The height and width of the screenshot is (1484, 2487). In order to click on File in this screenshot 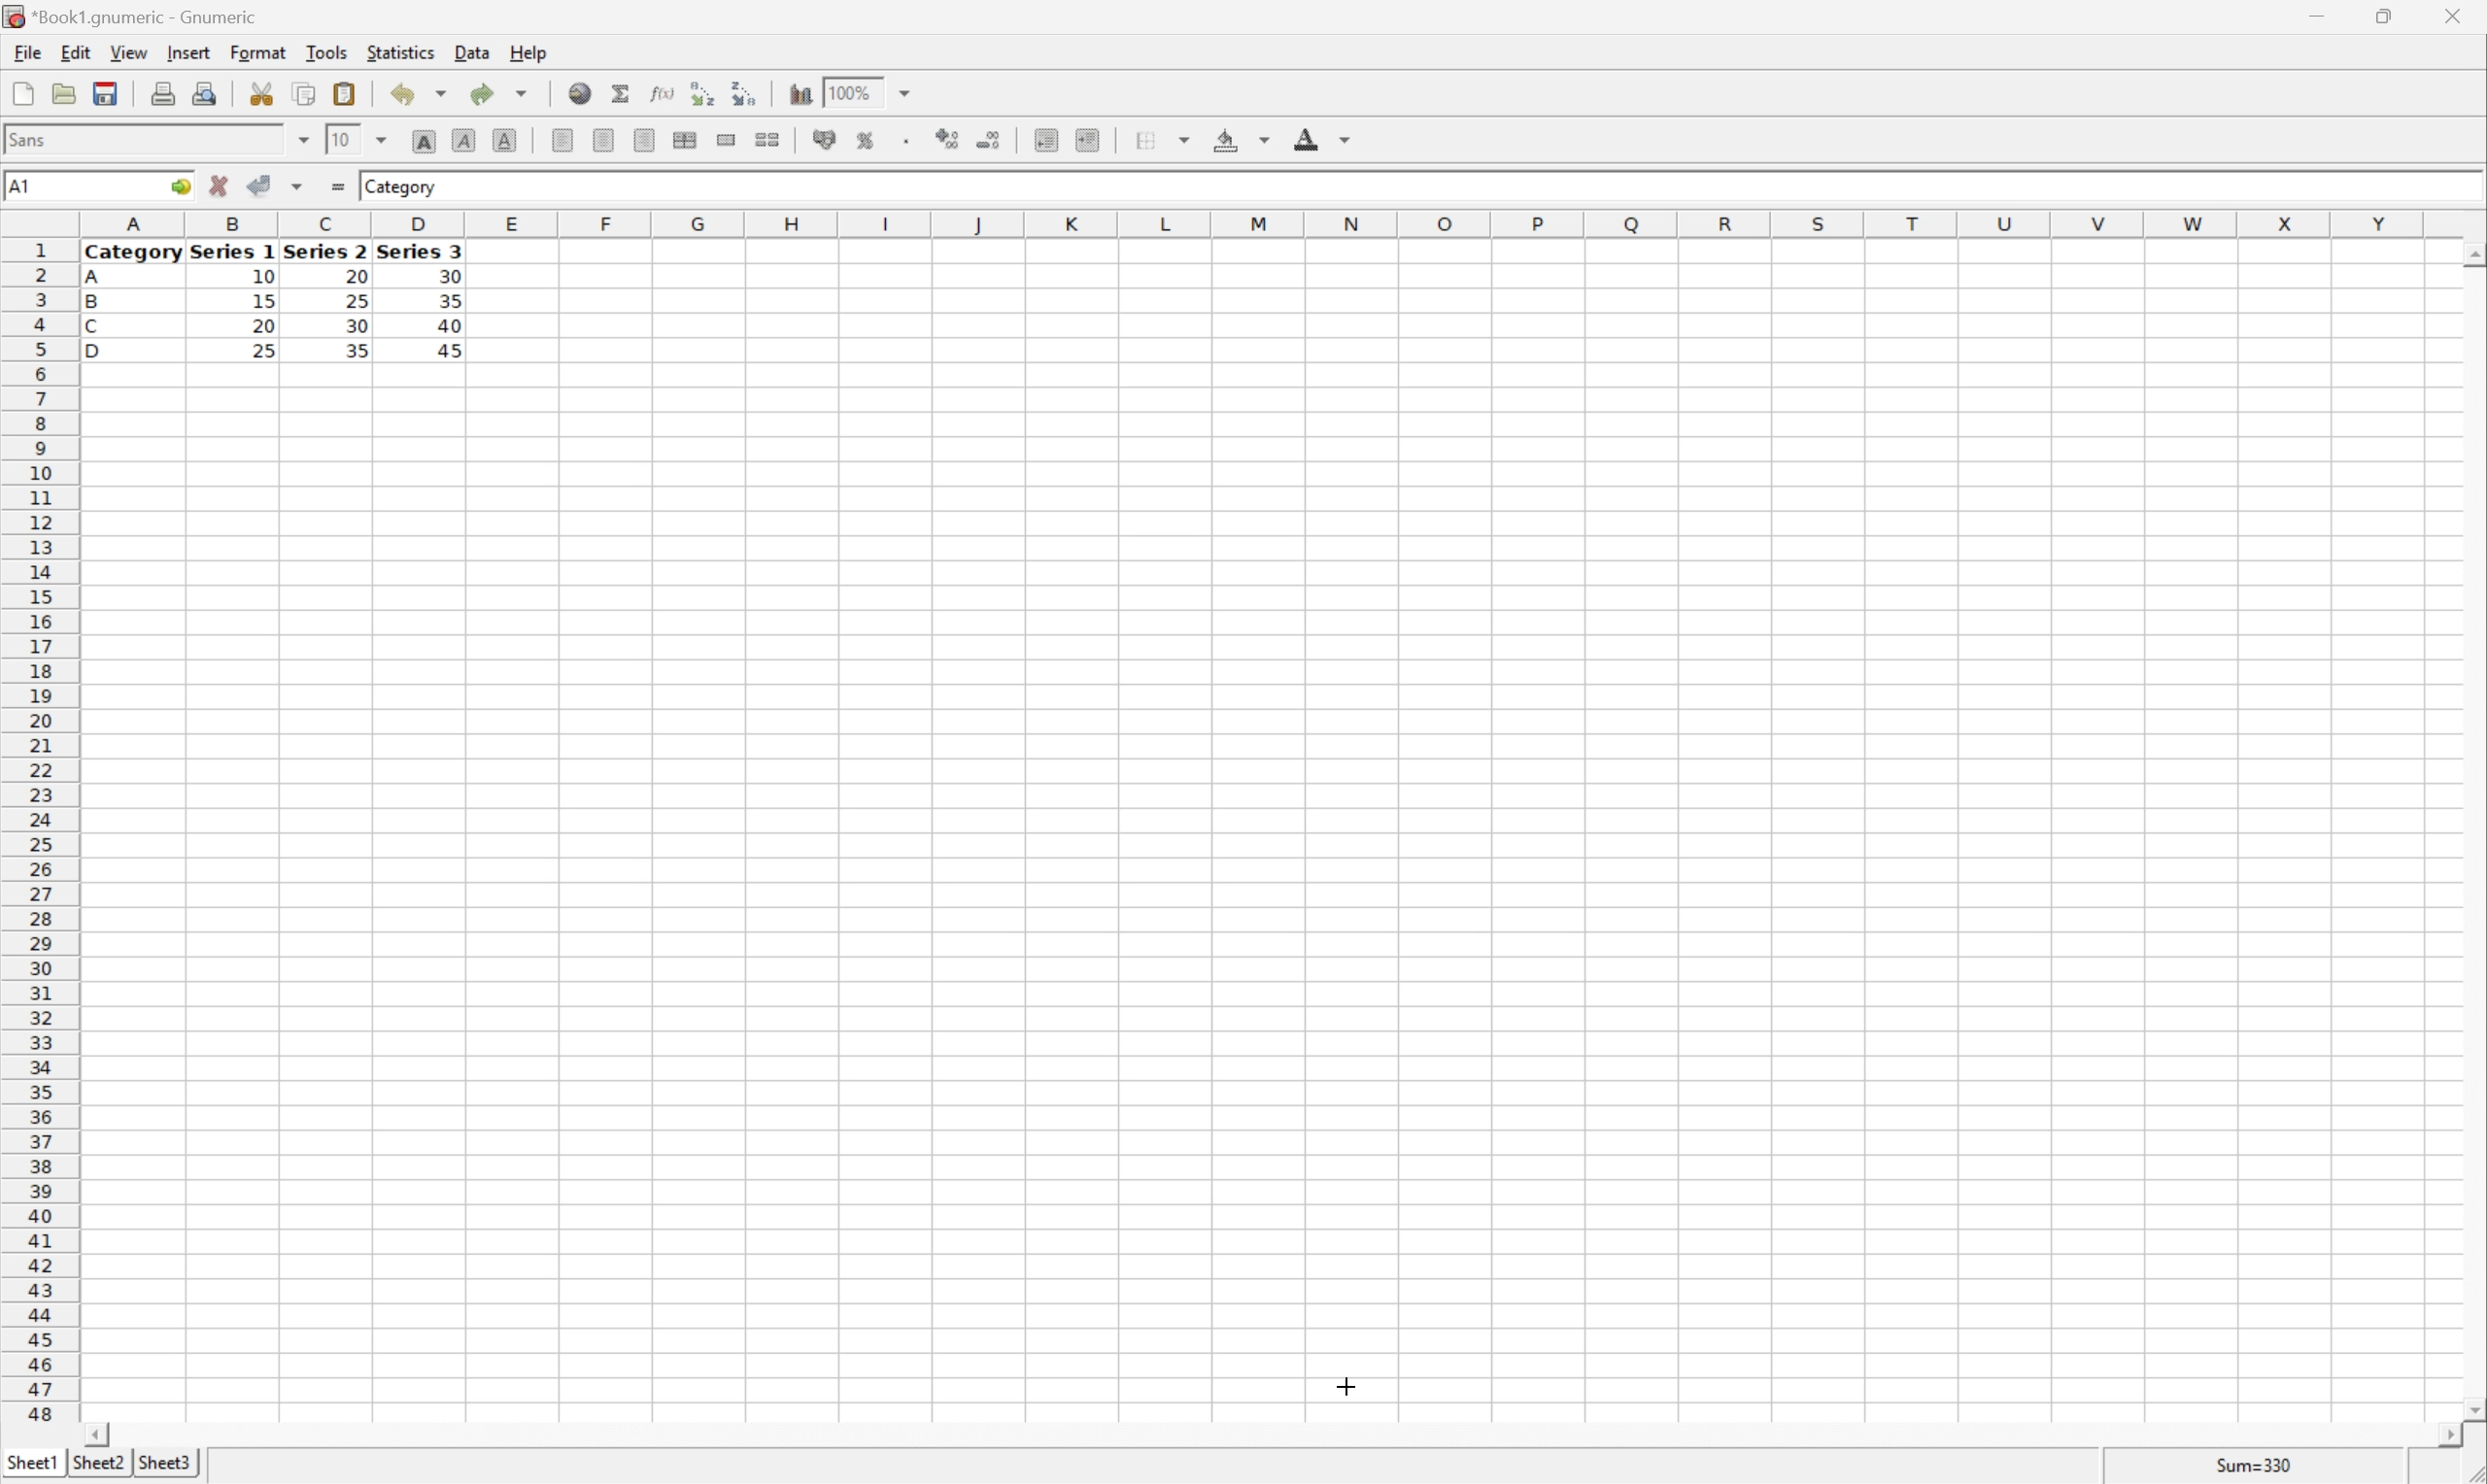, I will do `click(28, 52)`.